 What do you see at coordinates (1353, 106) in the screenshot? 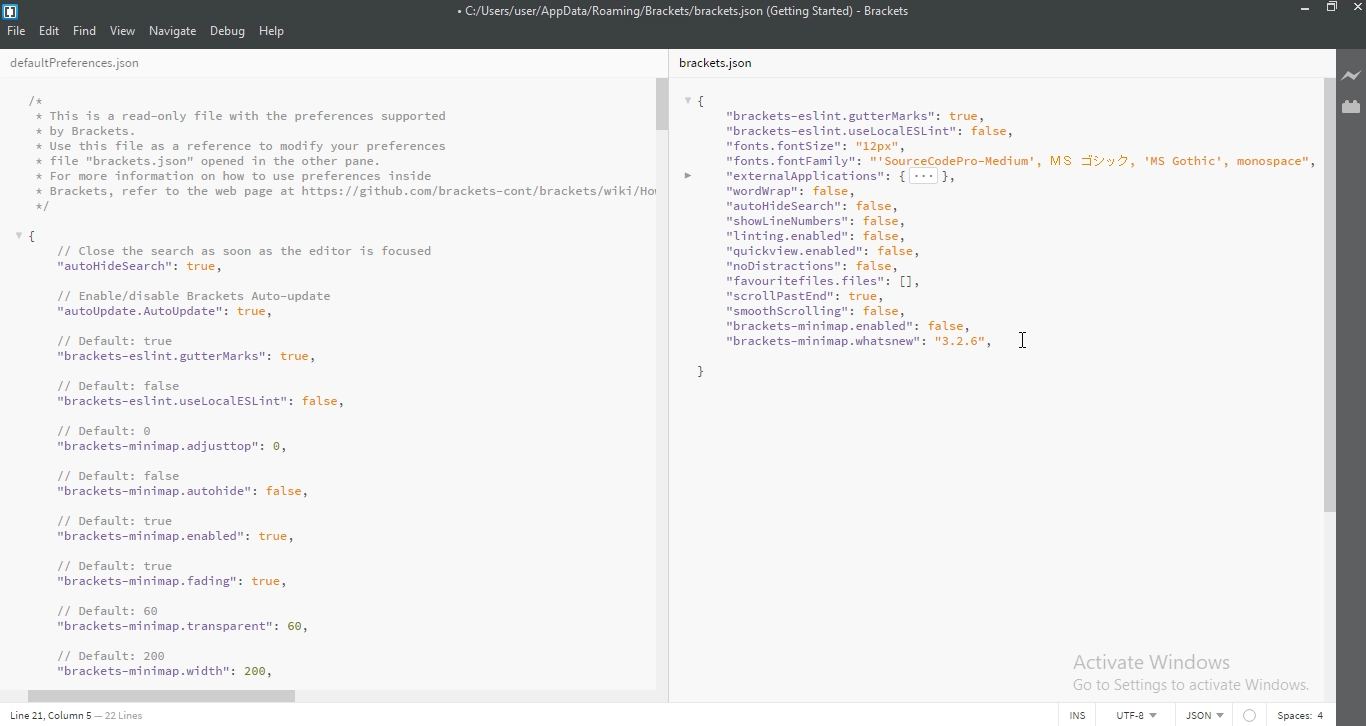
I see `Extension Manager` at bounding box center [1353, 106].